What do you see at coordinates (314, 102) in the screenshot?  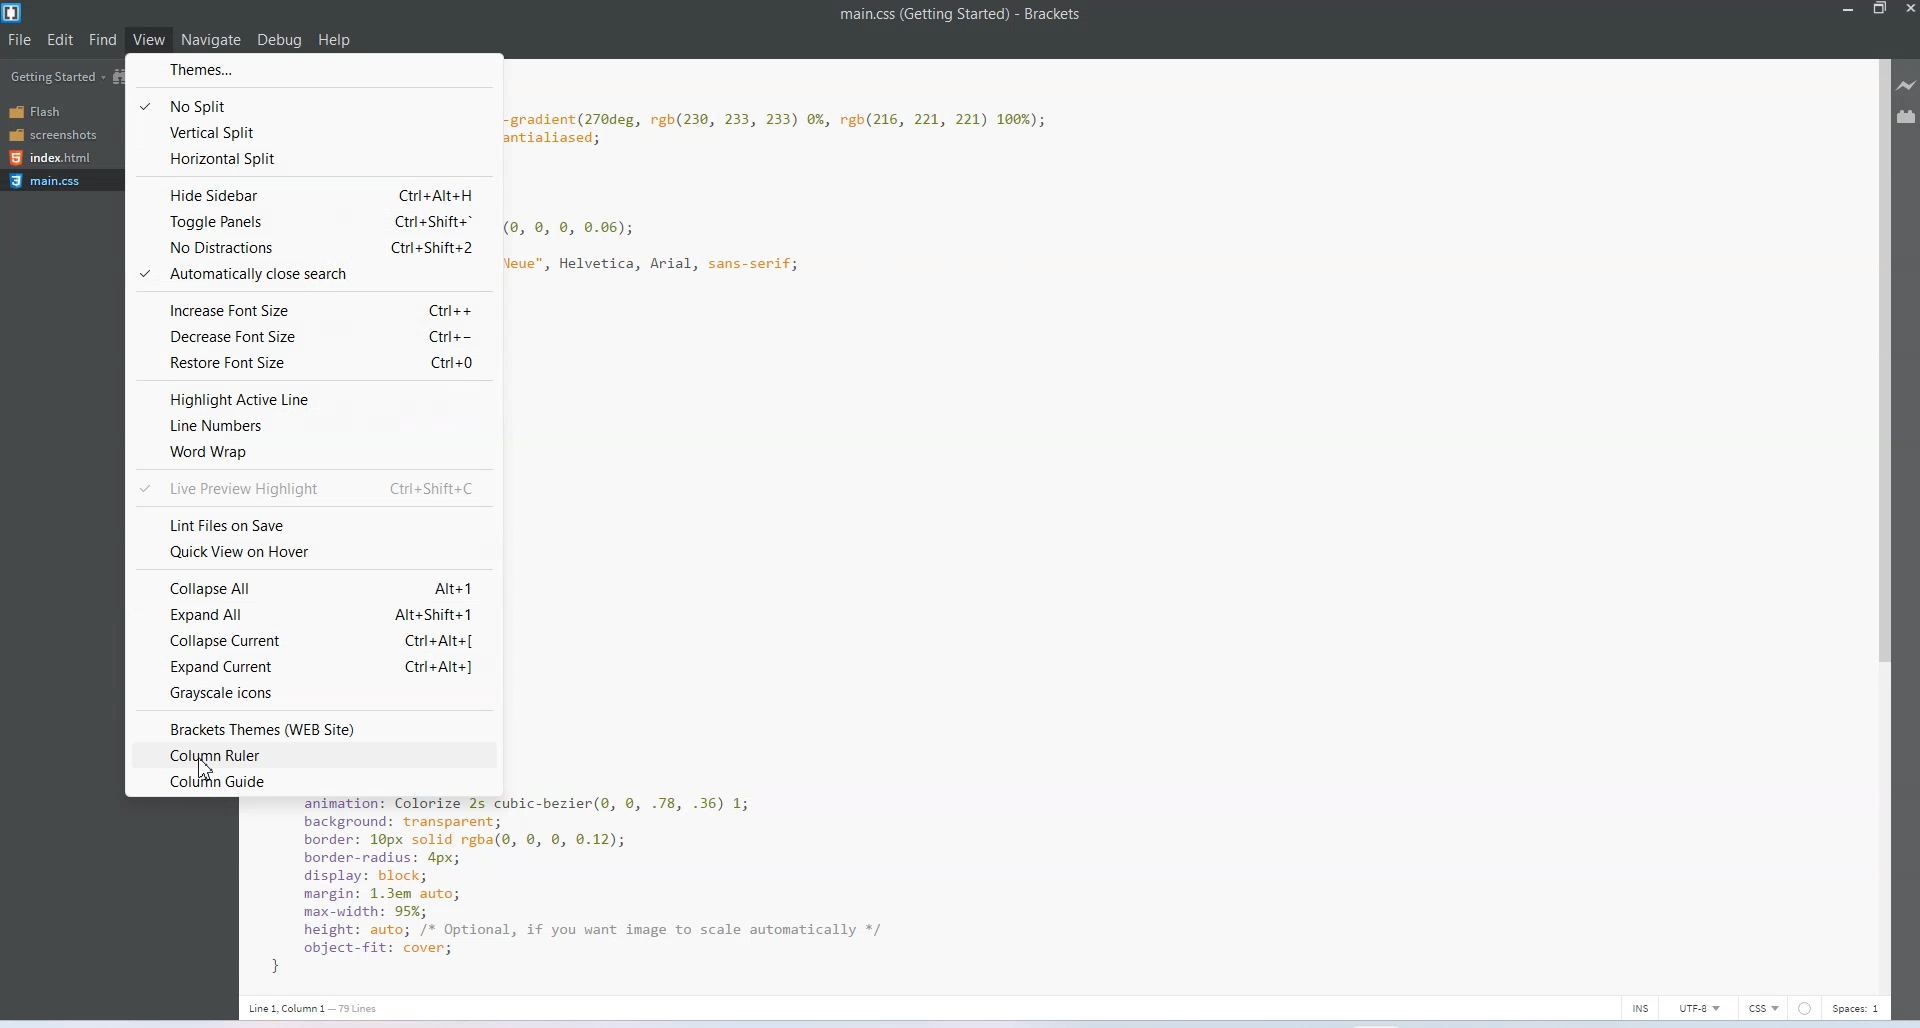 I see `no split` at bounding box center [314, 102].